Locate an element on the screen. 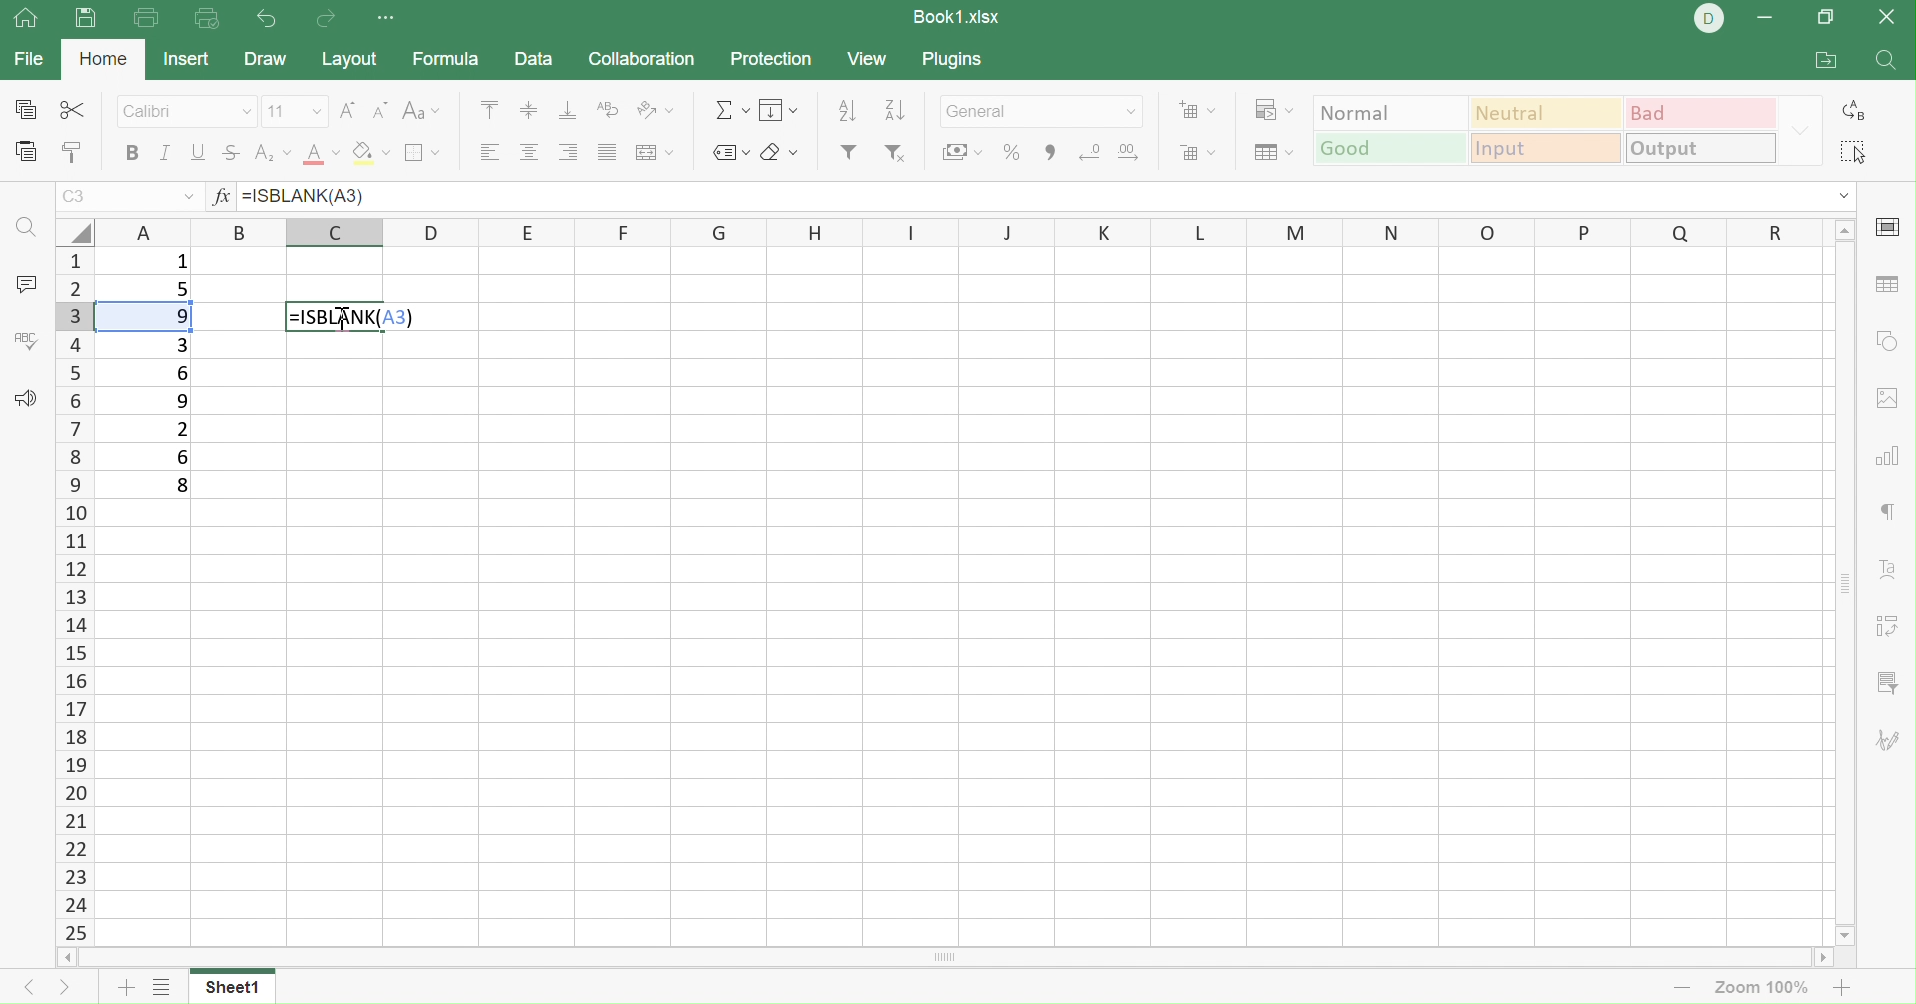 This screenshot has width=1916, height=1004. Formula is located at coordinates (446, 59).